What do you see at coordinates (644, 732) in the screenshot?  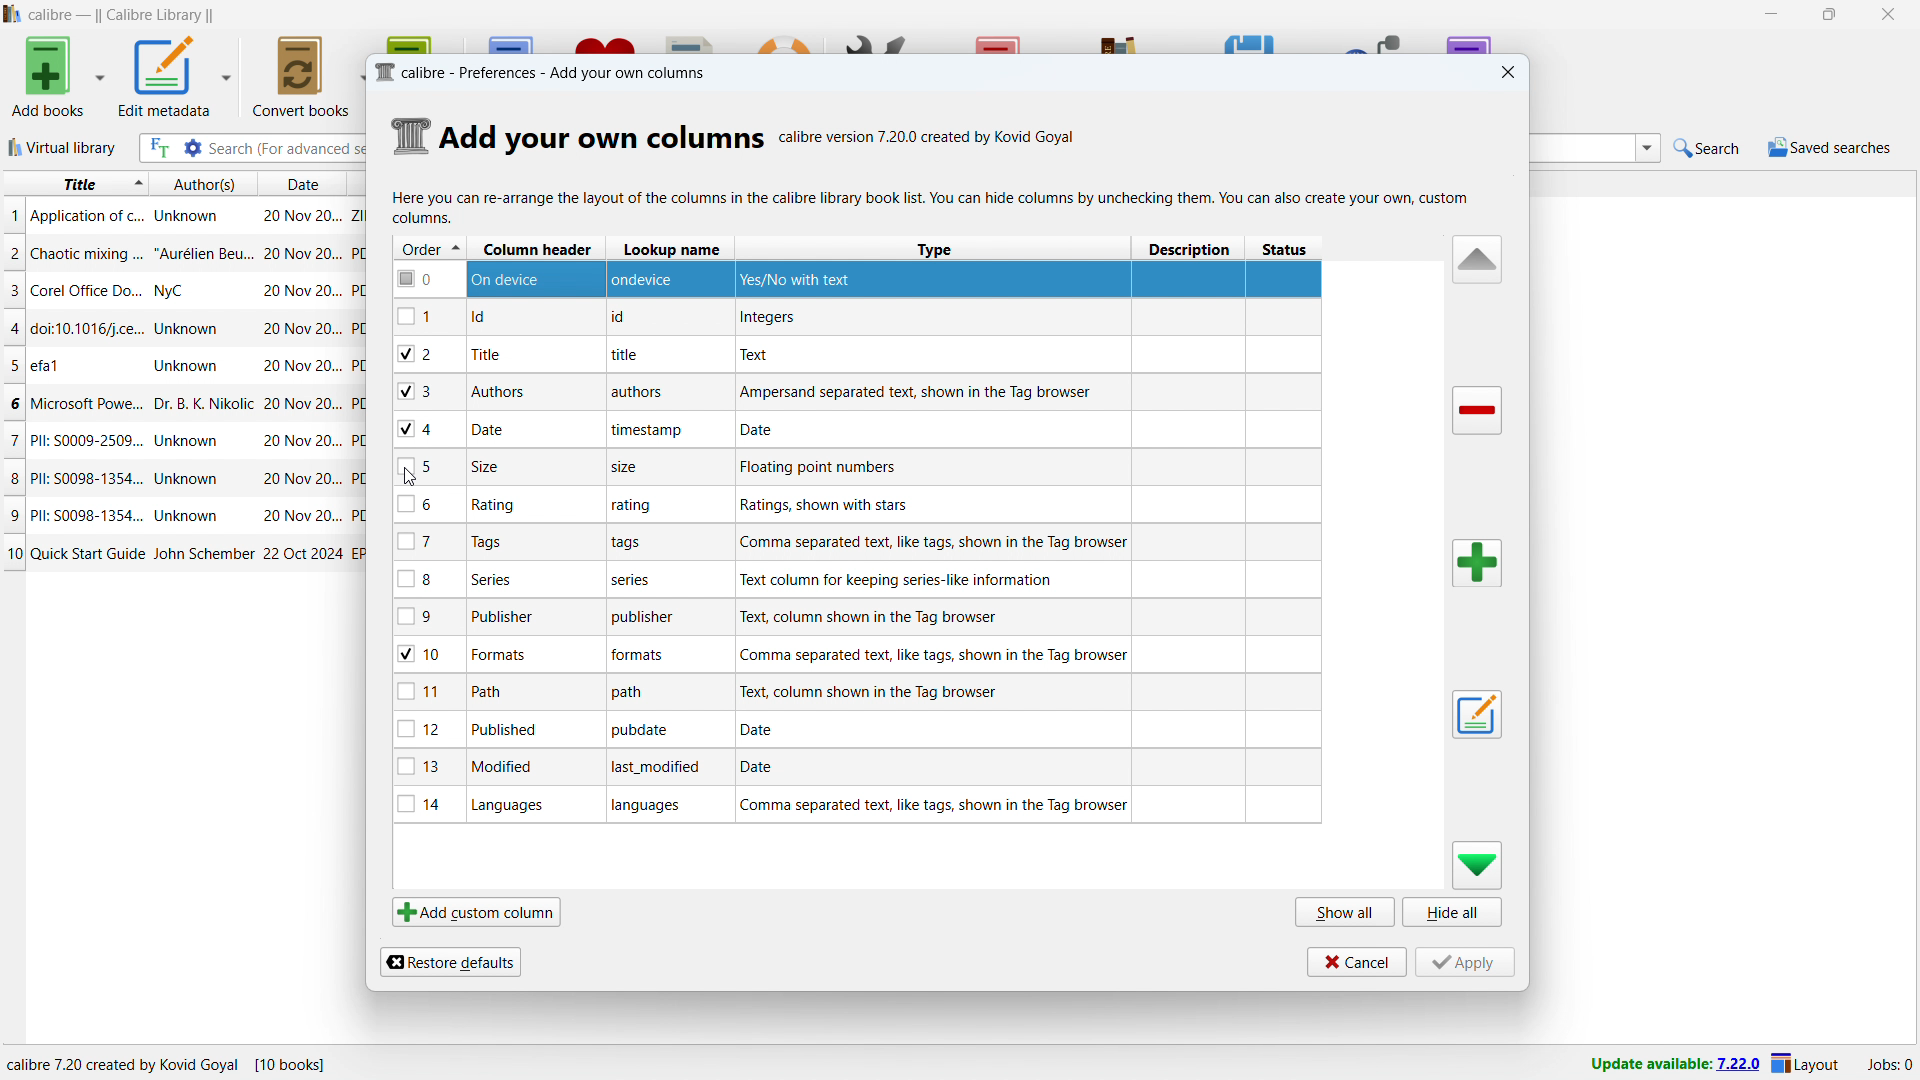 I see `pubdate` at bounding box center [644, 732].